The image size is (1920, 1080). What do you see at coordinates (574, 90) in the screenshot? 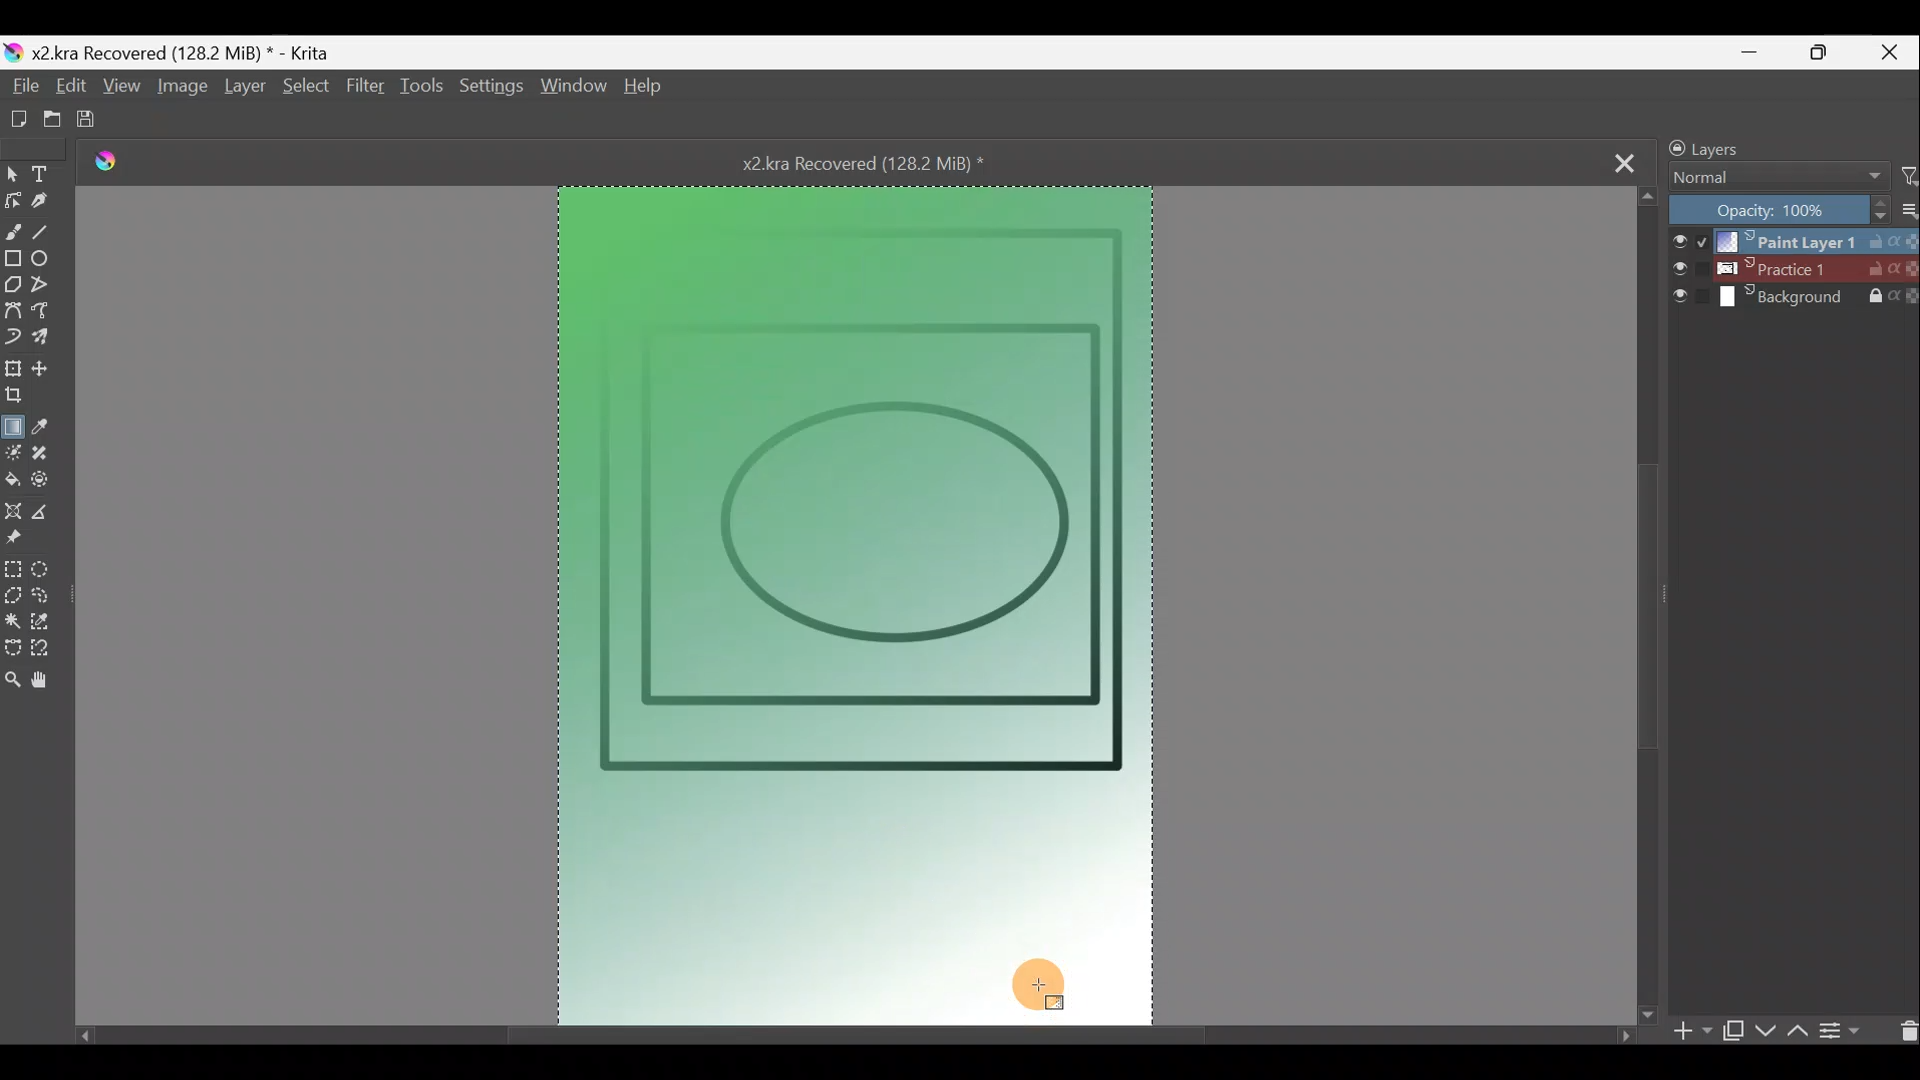
I see `Window` at bounding box center [574, 90].